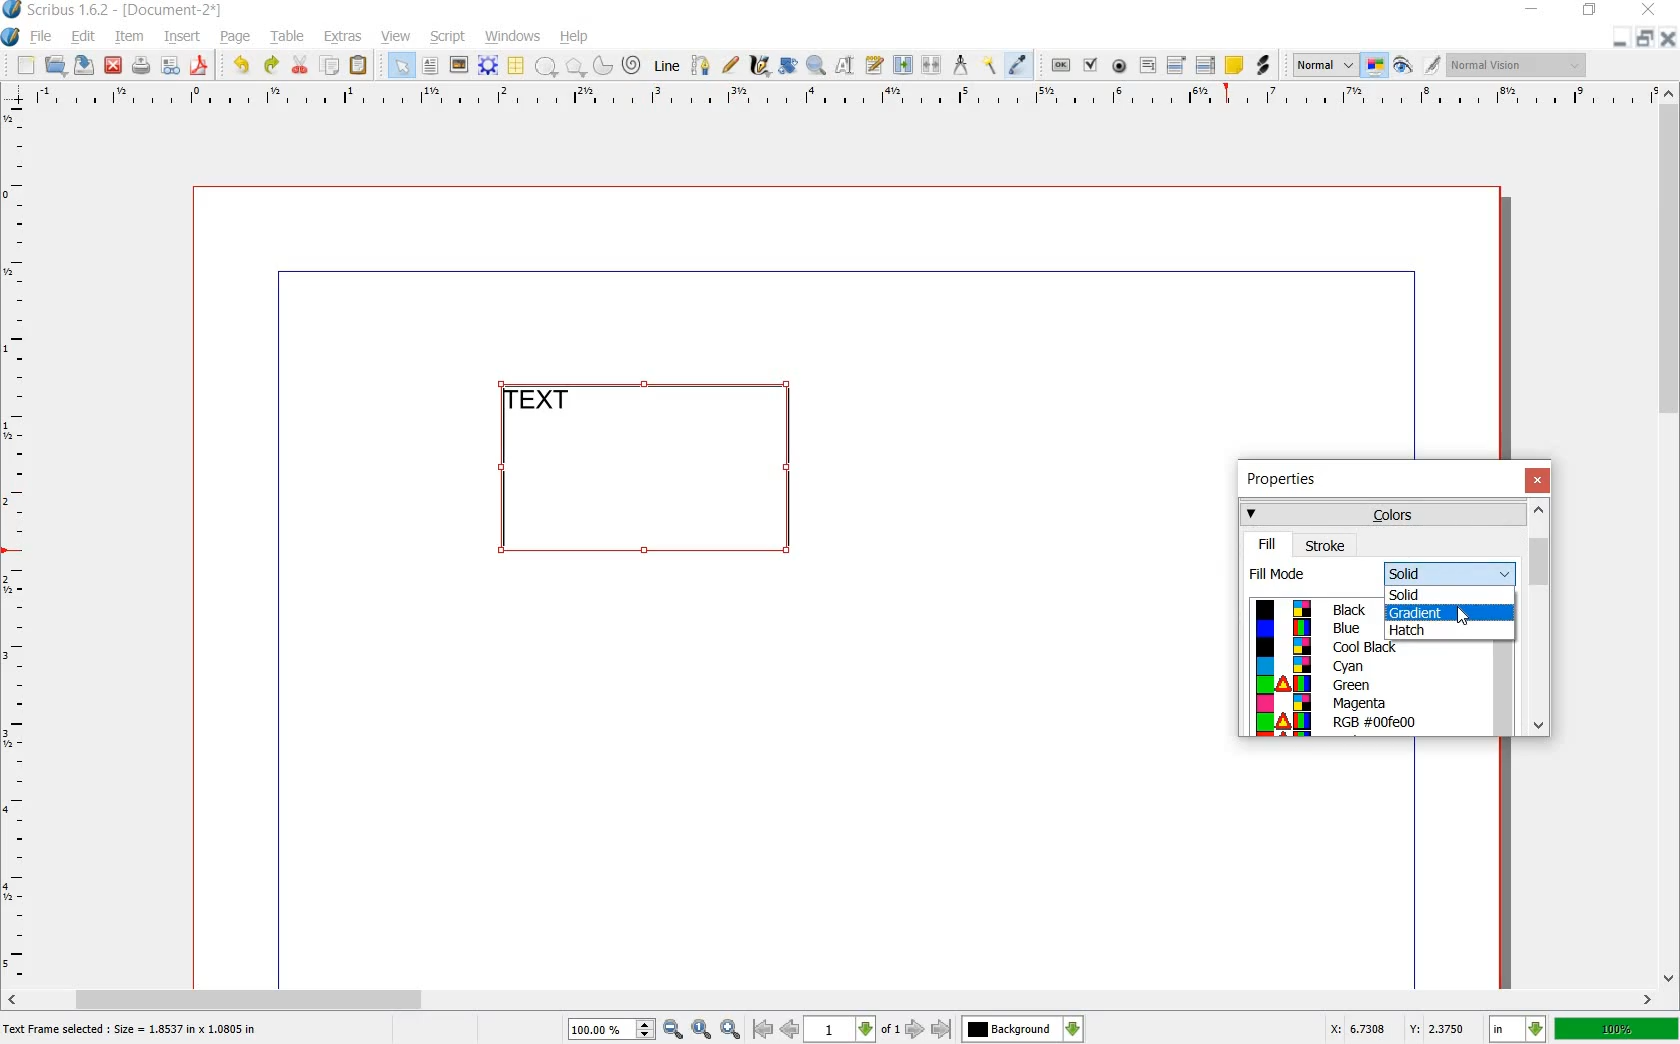  What do you see at coordinates (1378, 722) in the screenshot?
I see `RGB #00fe00` at bounding box center [1378, 722].